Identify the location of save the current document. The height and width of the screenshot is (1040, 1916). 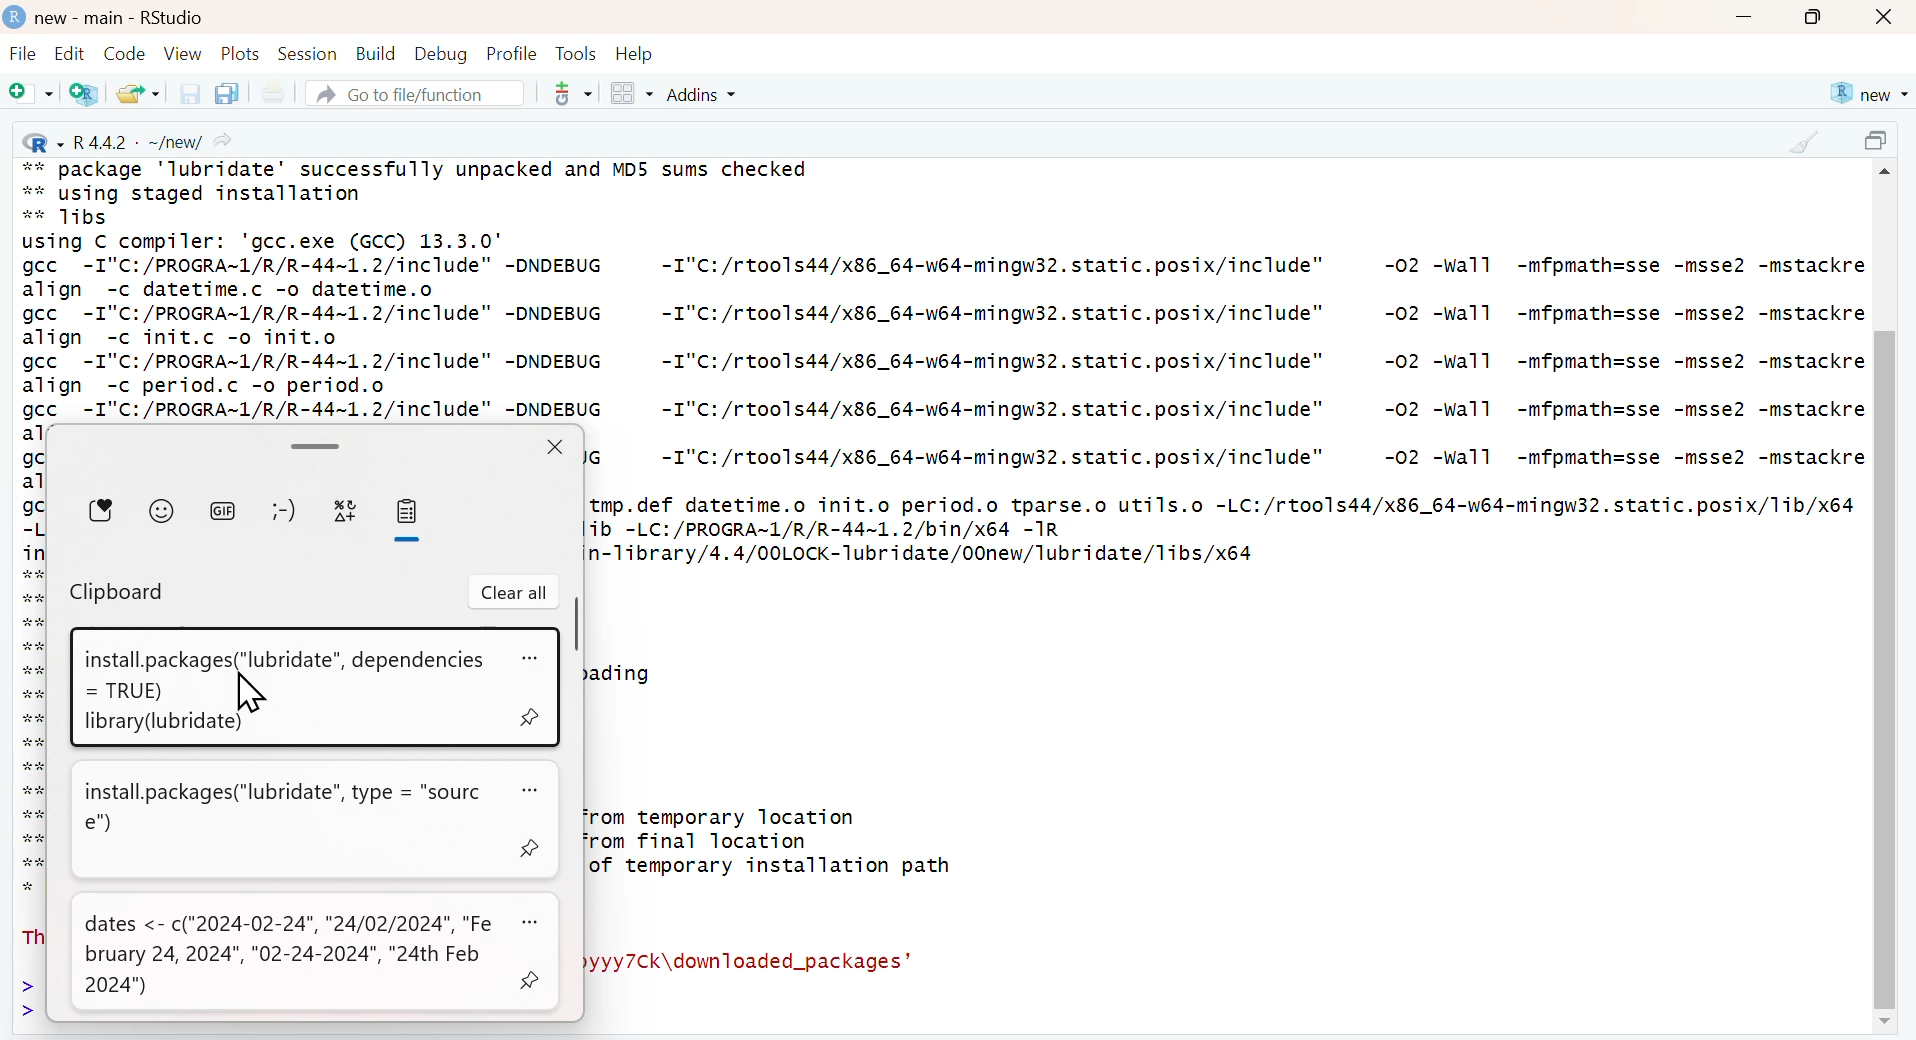
(187, 93).